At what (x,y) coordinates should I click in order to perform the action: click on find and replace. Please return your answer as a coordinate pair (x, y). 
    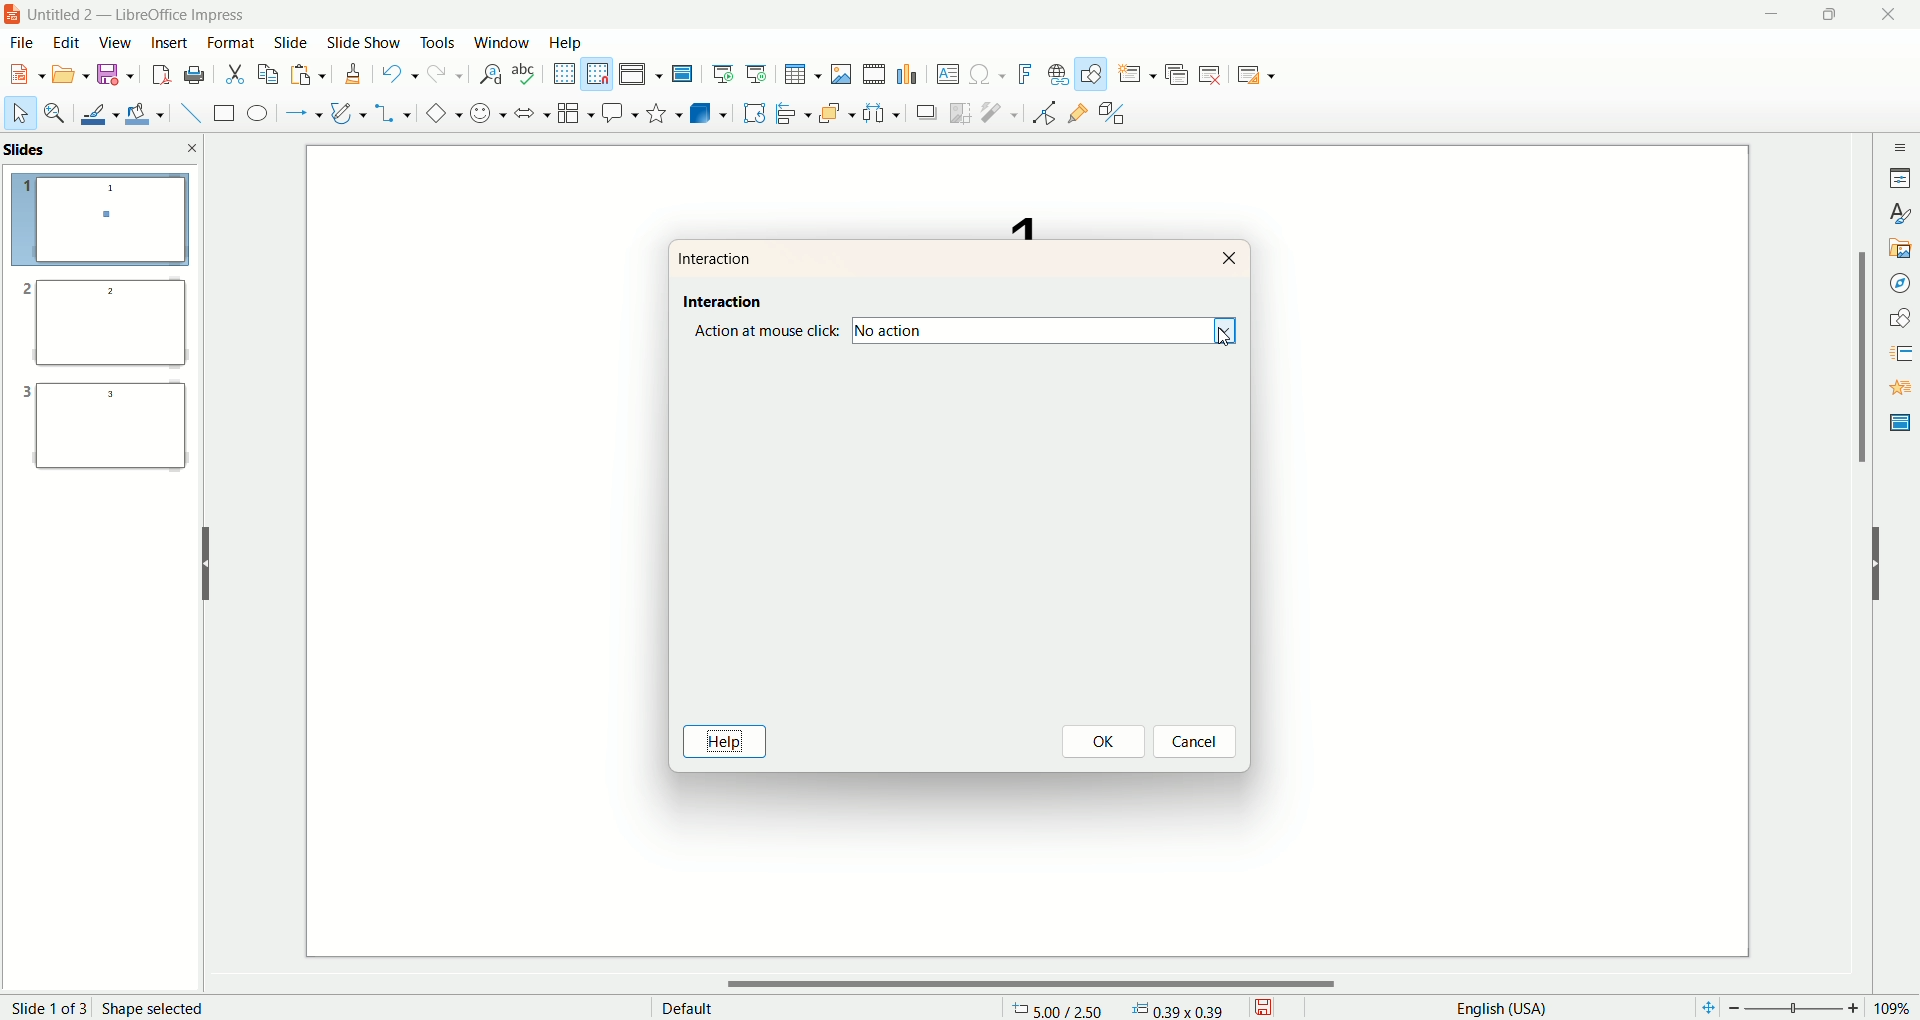
    Looking at the image, I should click on (488, 76).